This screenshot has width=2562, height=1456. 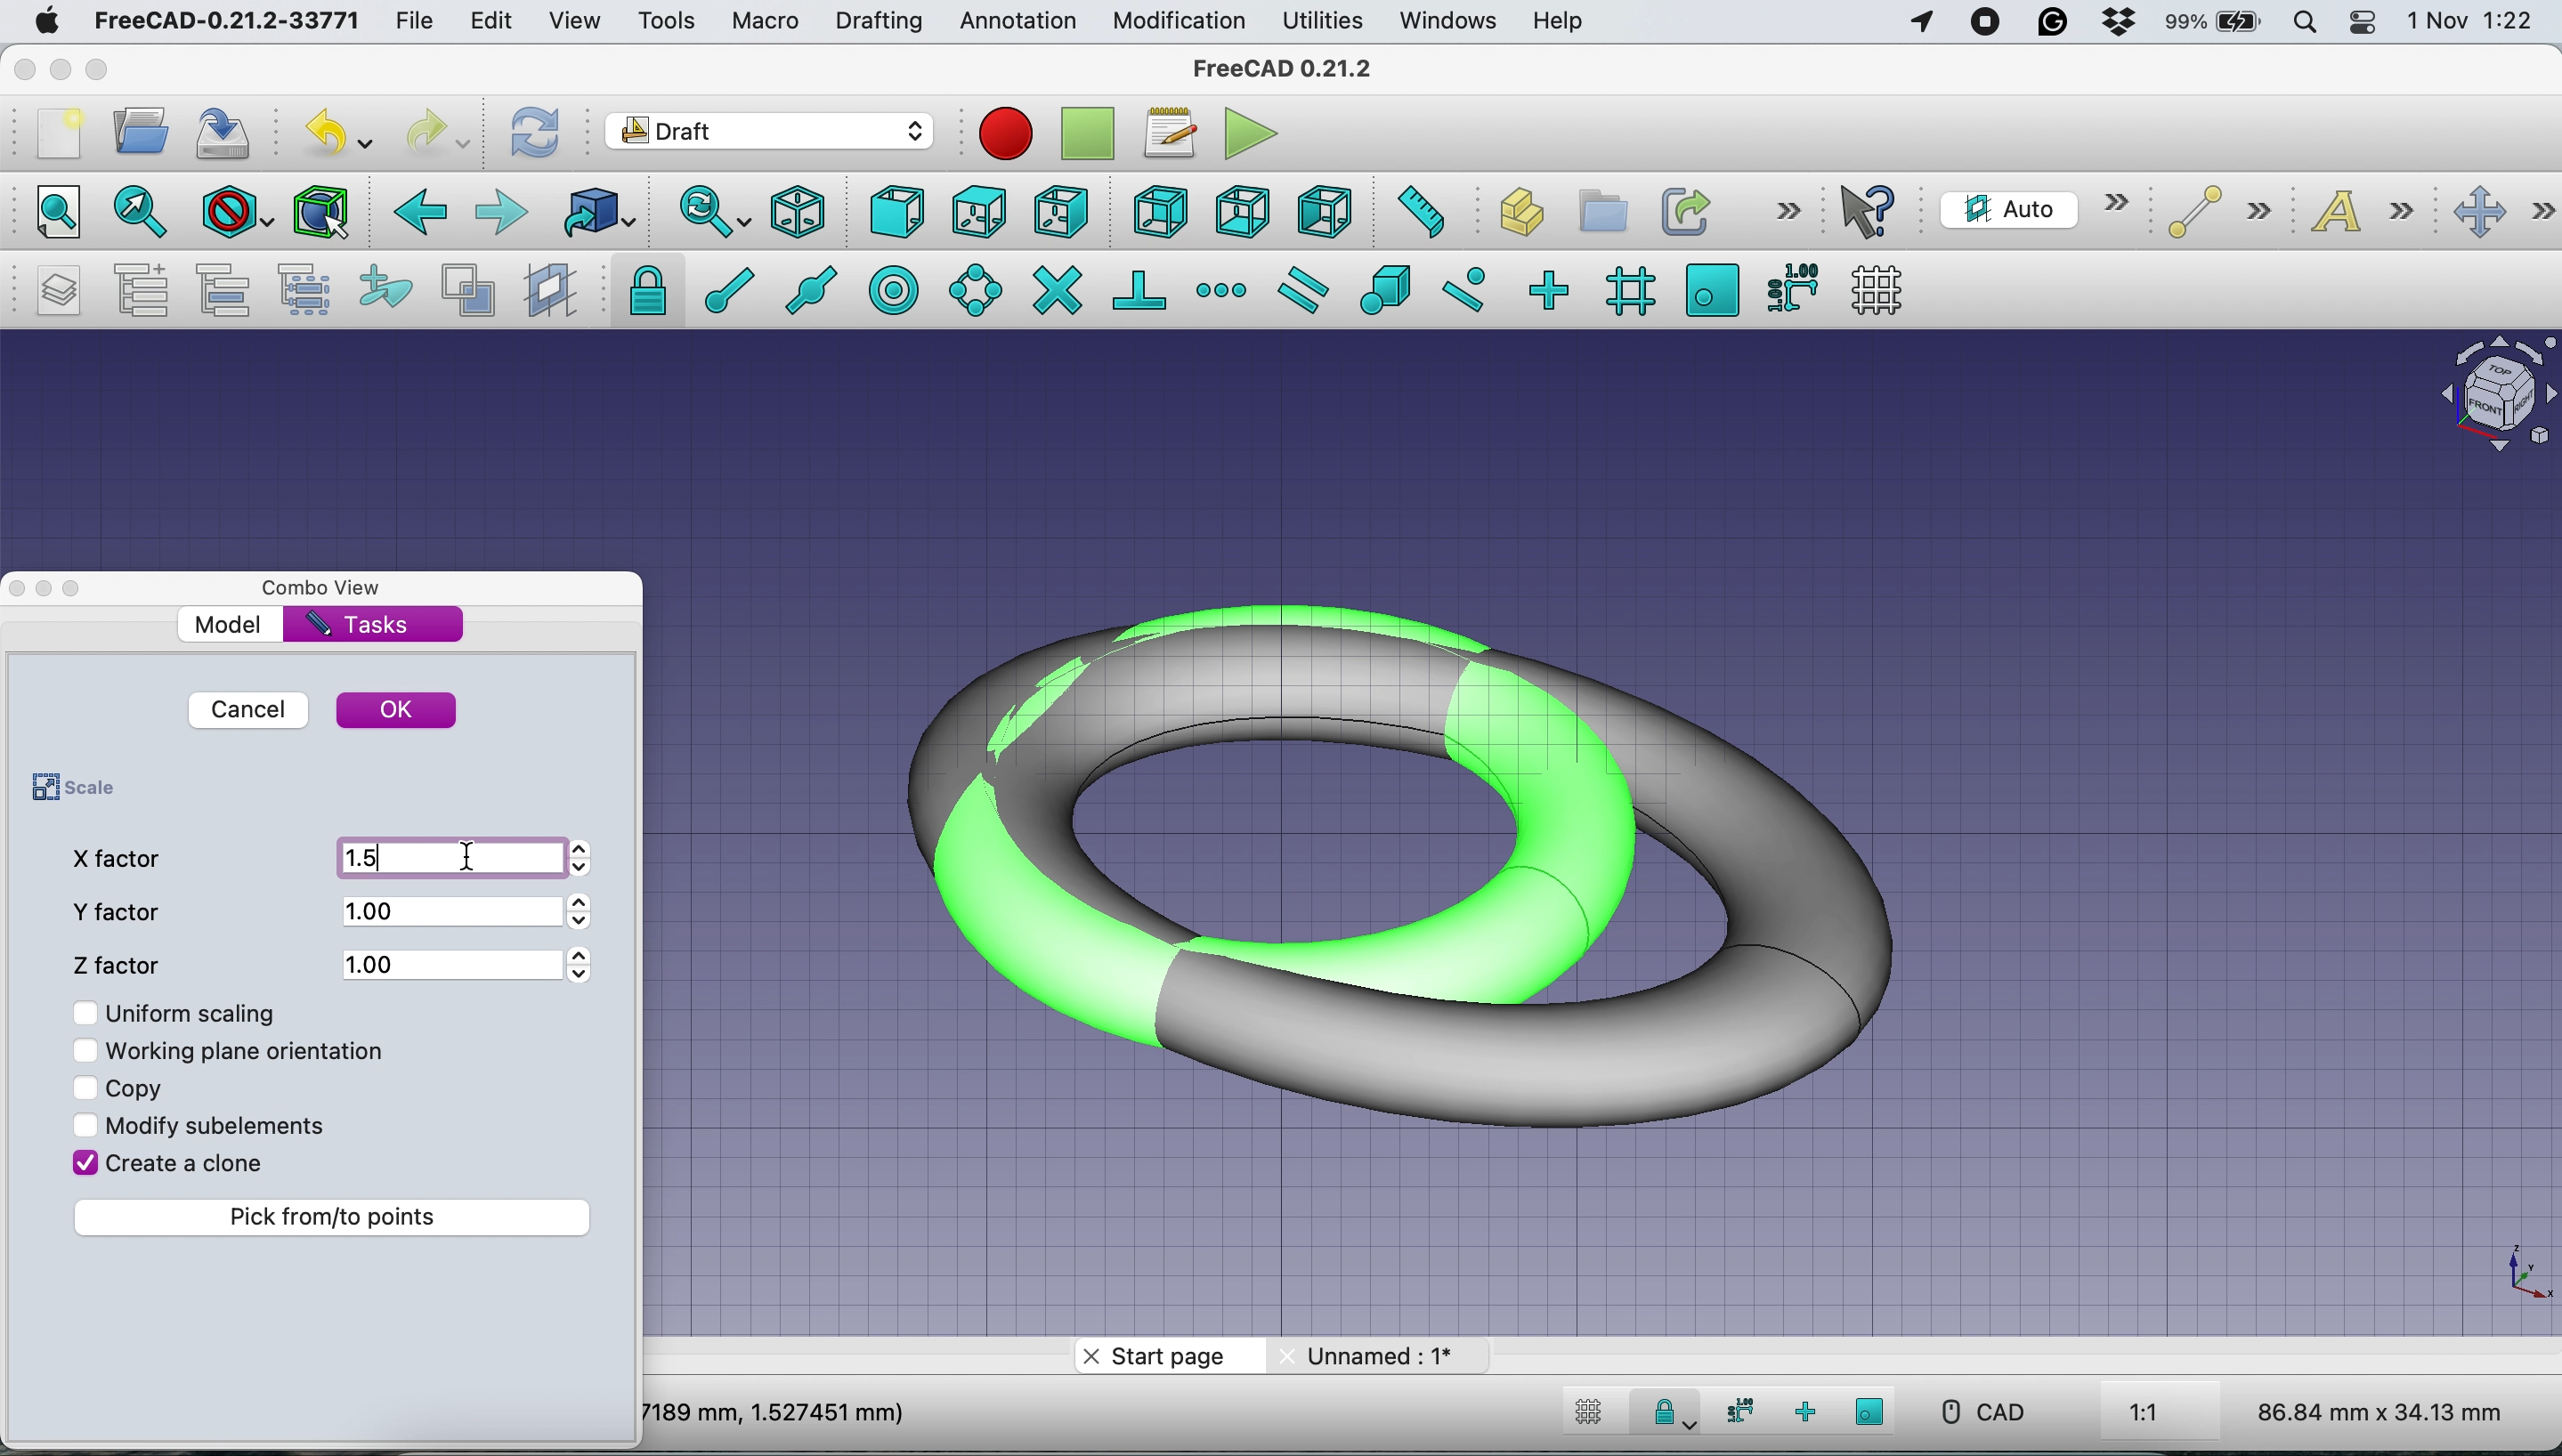 I want to click on measure distance, so click(x=1418, y=214).